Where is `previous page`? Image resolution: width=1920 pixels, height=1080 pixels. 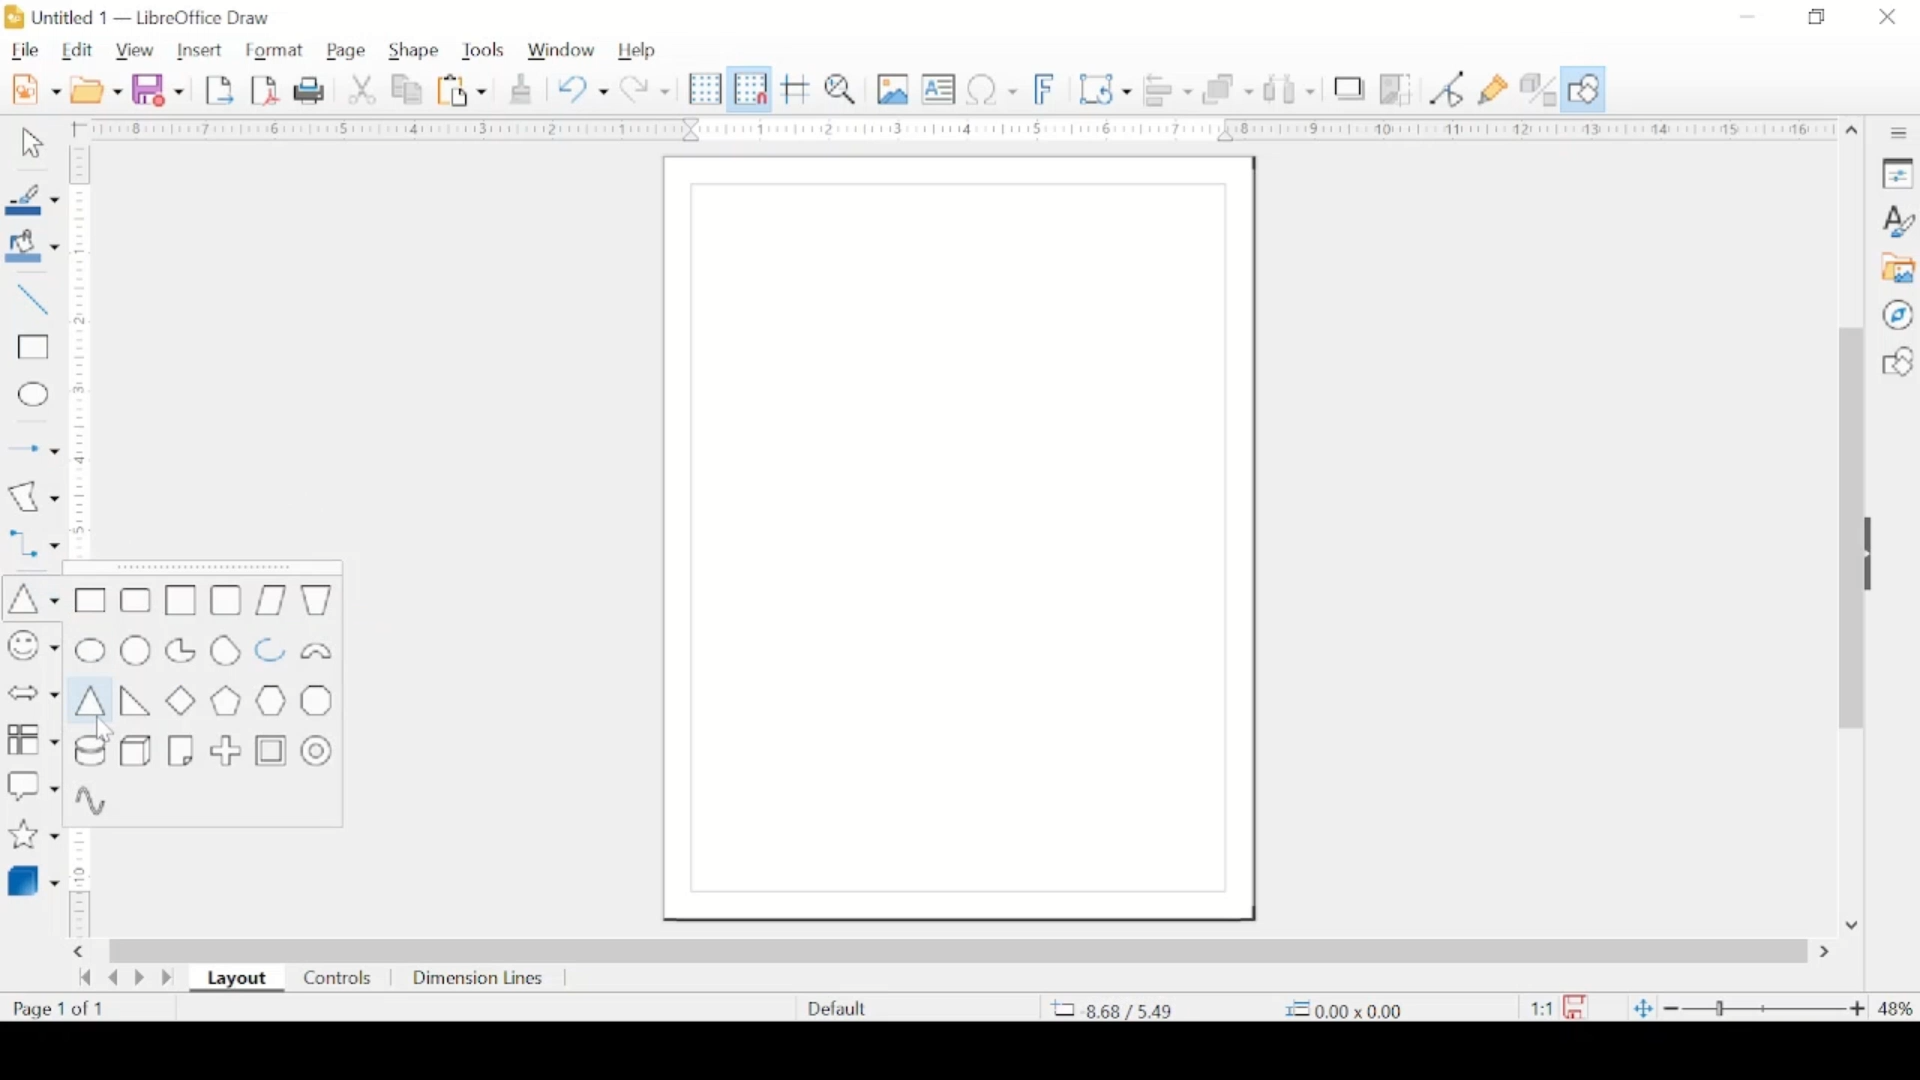 previous page is located at coordinates (113, 978).